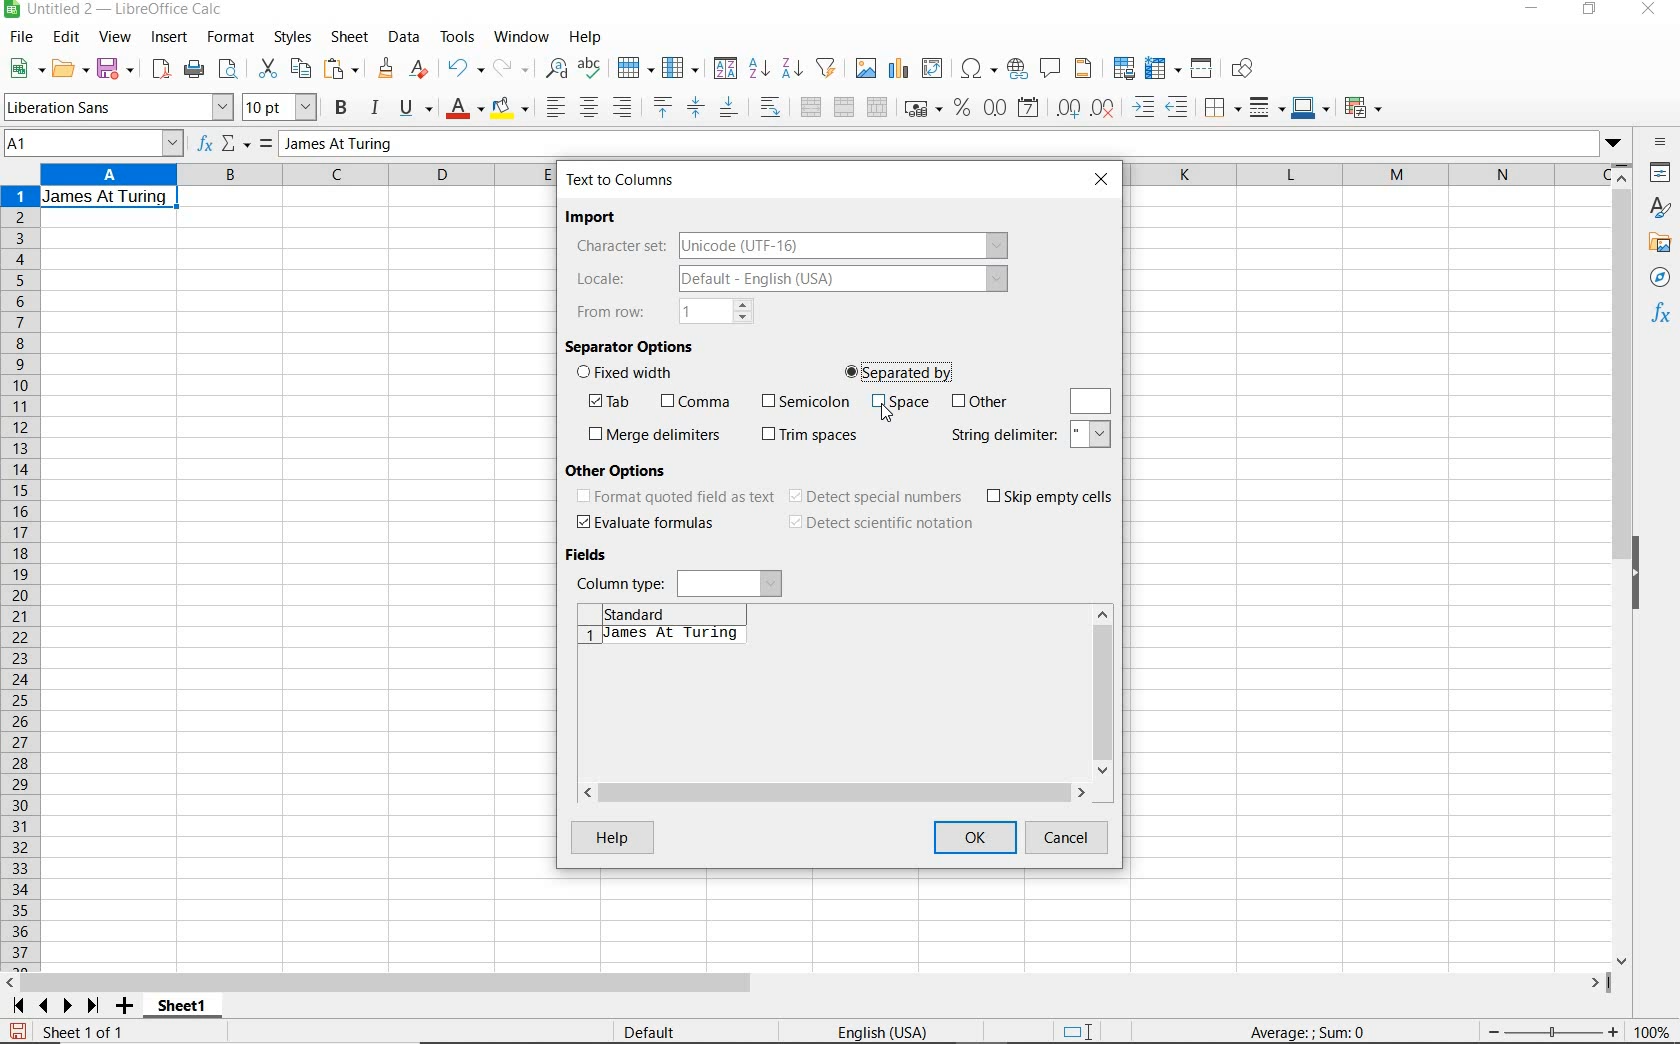 This screenshot has width=1680, height=1044. I want to click on sort, so click(723, 70).